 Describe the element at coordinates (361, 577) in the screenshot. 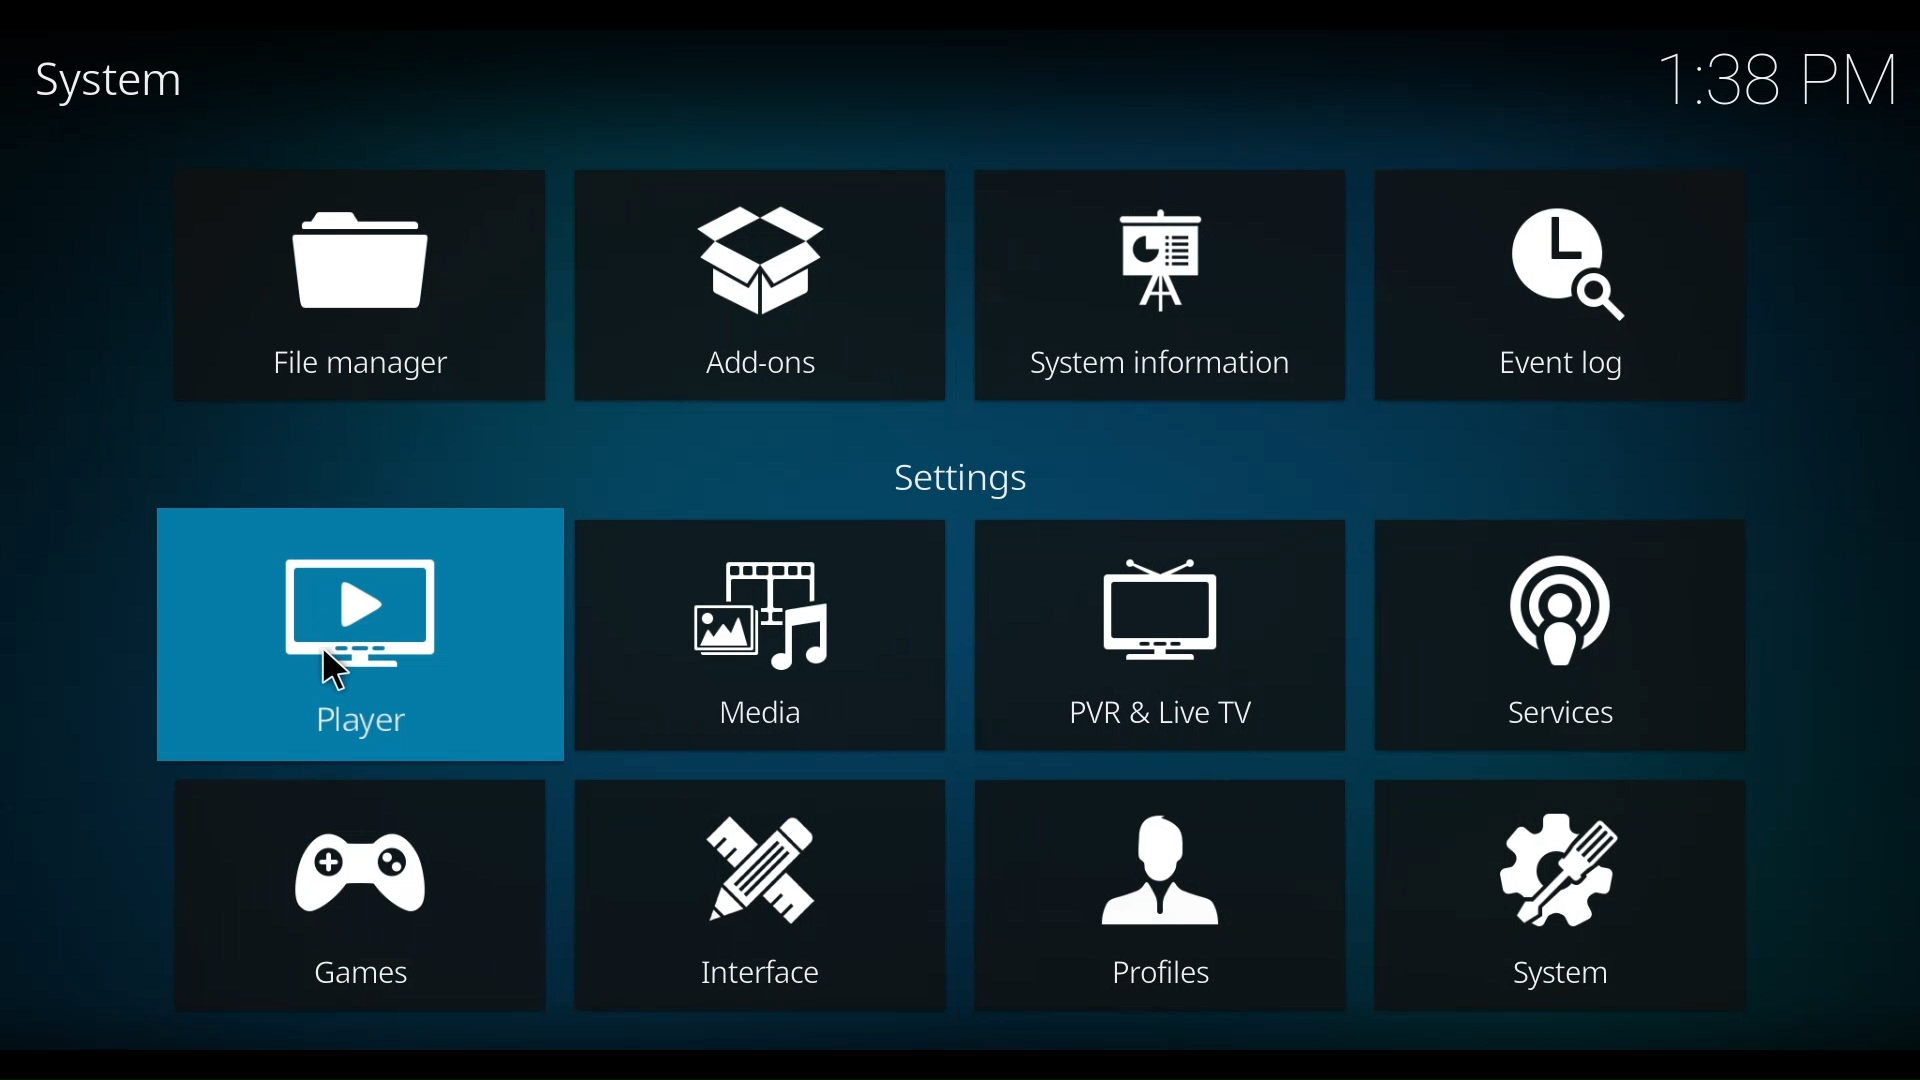

I see `Player` at that location.